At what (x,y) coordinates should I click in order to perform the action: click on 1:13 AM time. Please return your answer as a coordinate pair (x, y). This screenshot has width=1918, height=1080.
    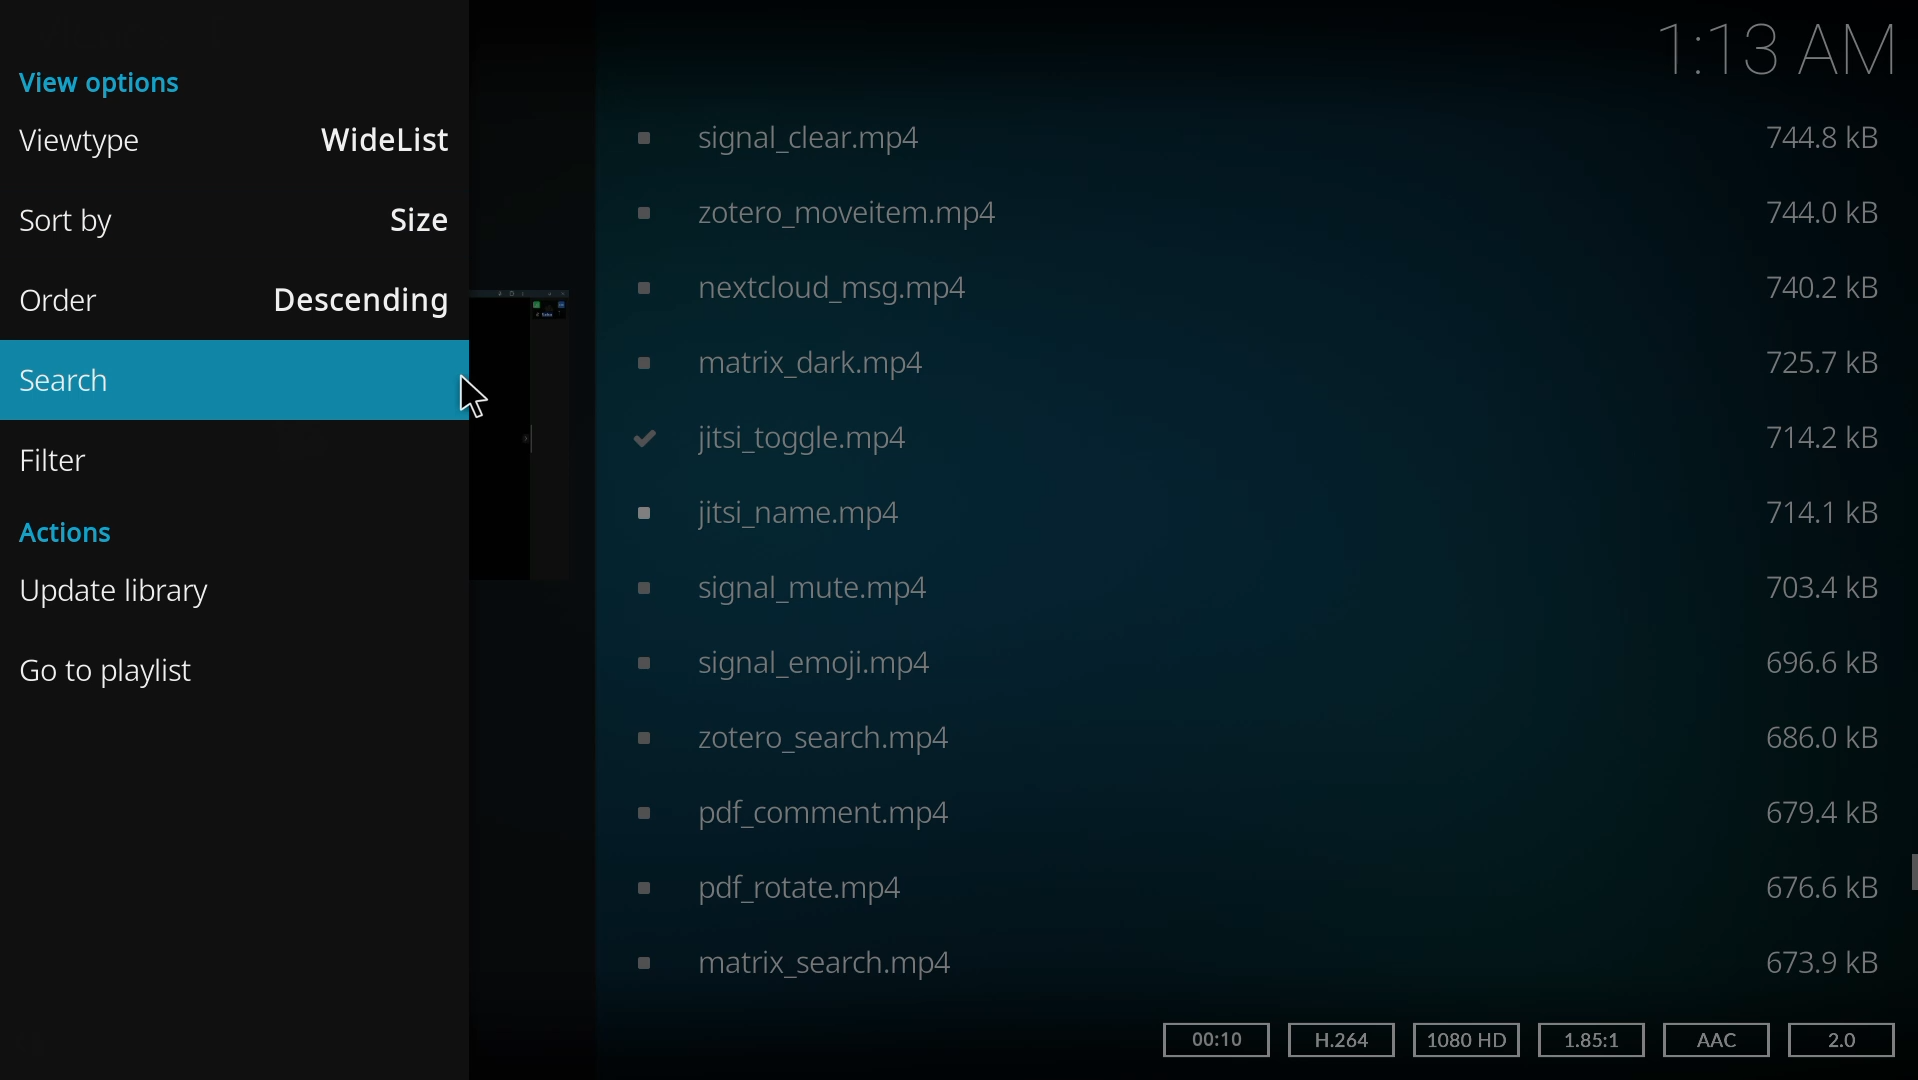
    Looking at the image, I should click on (1771, 50).